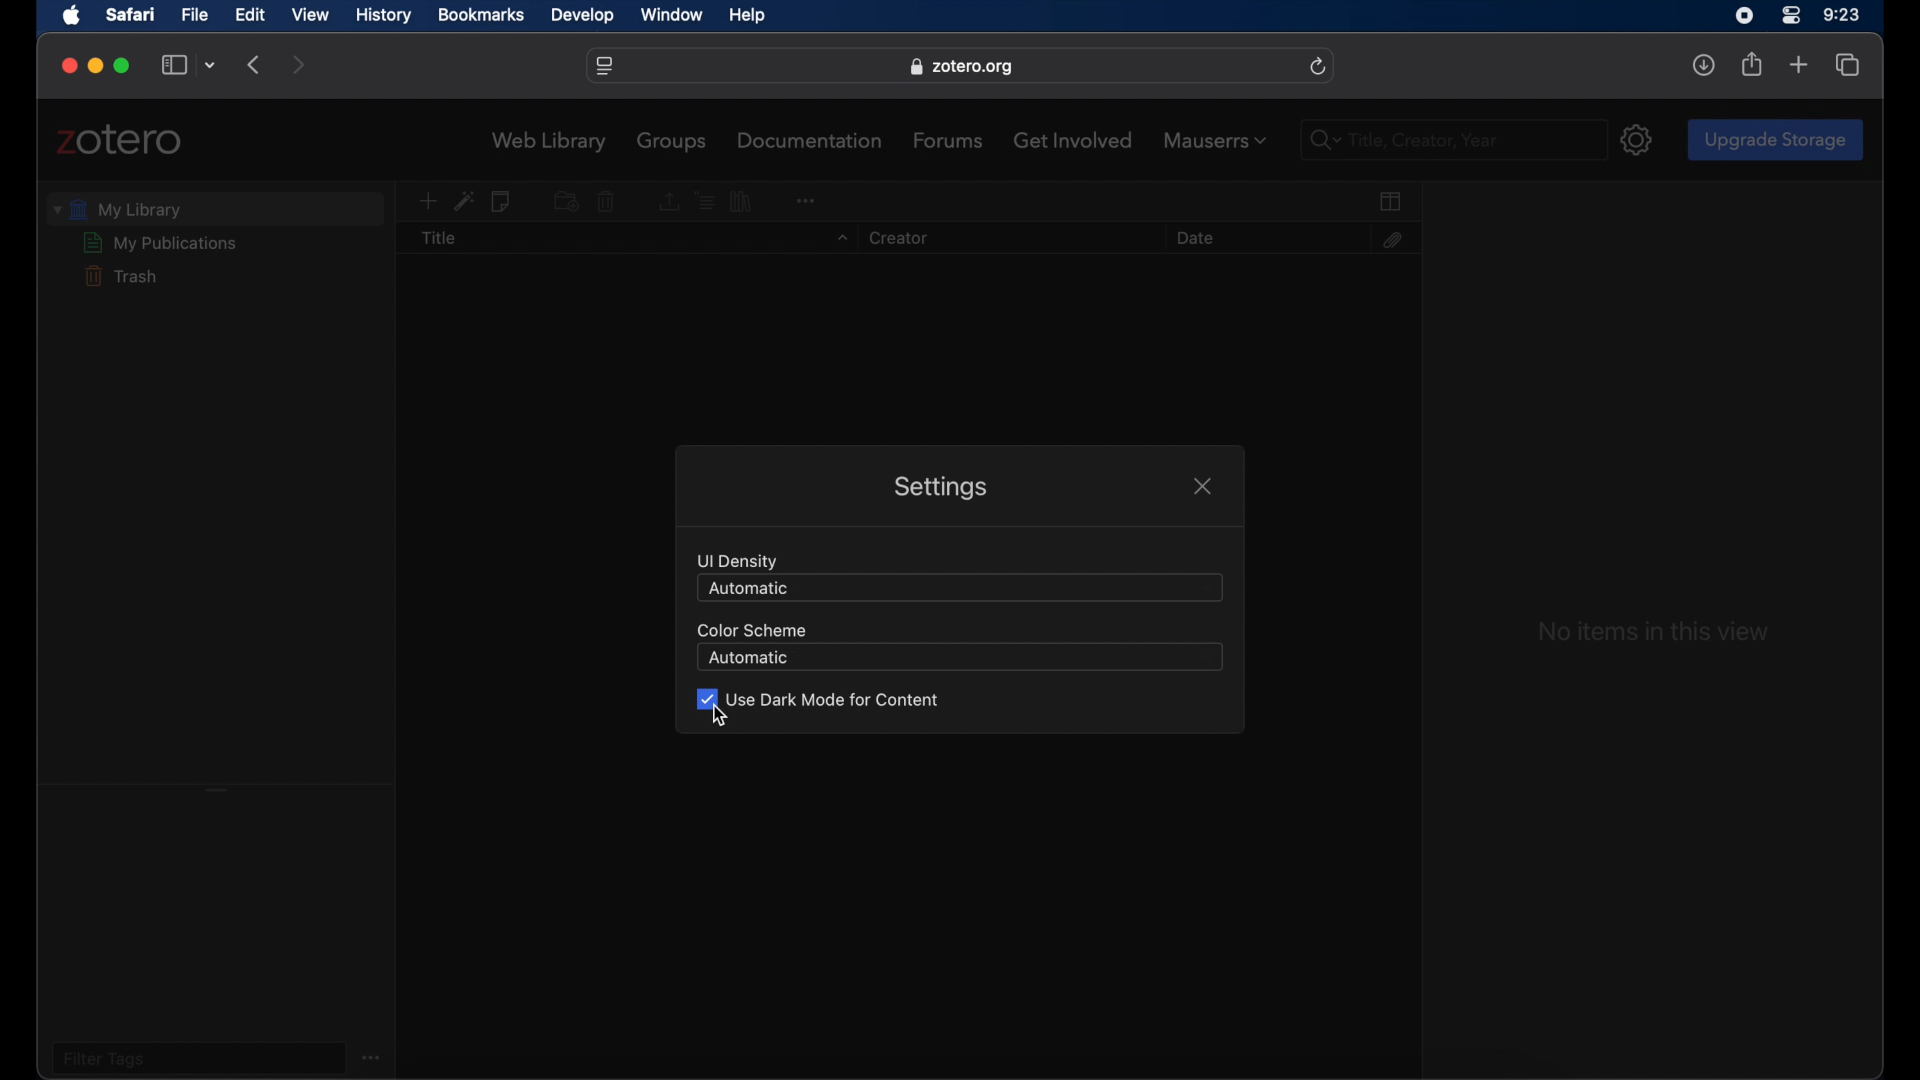 This screenshot has height=1080, width=1920. I want to click on UI density, so click(738, 561).